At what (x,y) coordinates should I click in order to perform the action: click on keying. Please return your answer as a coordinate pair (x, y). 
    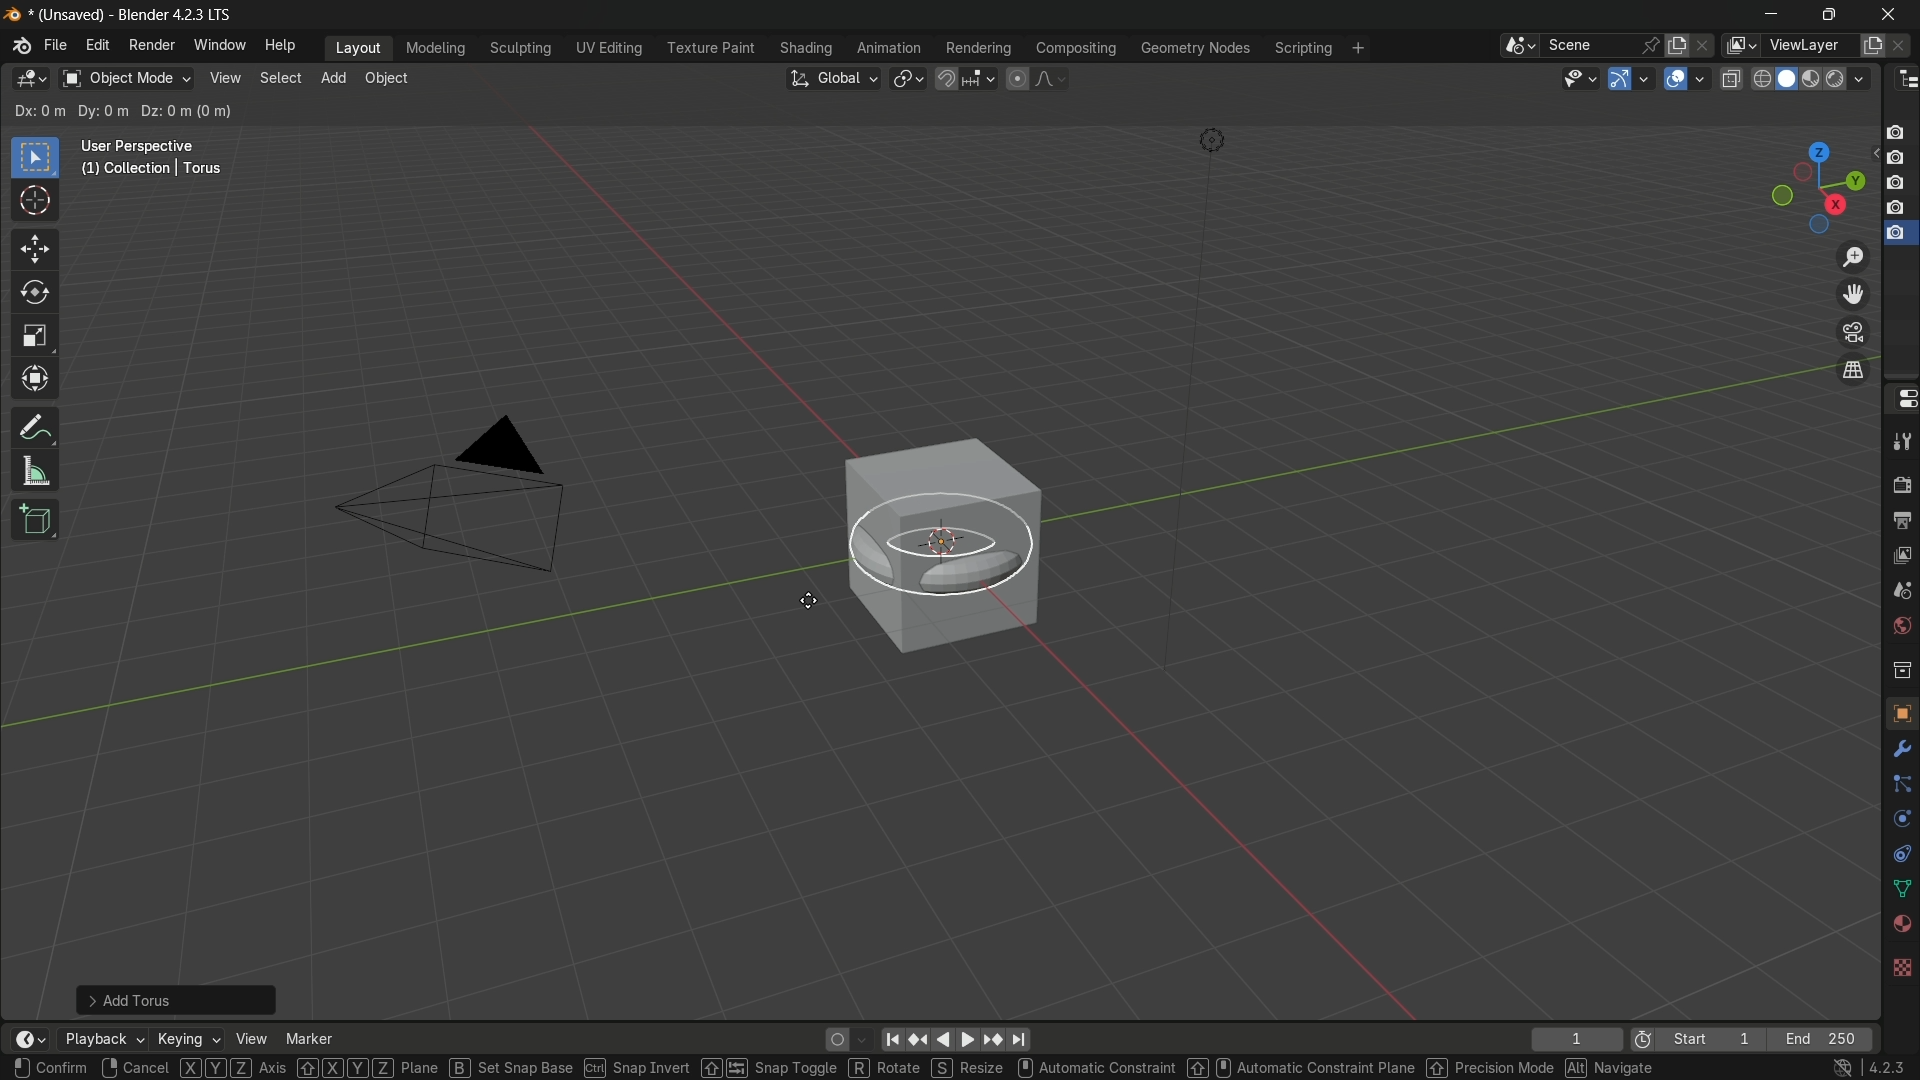
    Looking at the image, I should click on (186, 1038).